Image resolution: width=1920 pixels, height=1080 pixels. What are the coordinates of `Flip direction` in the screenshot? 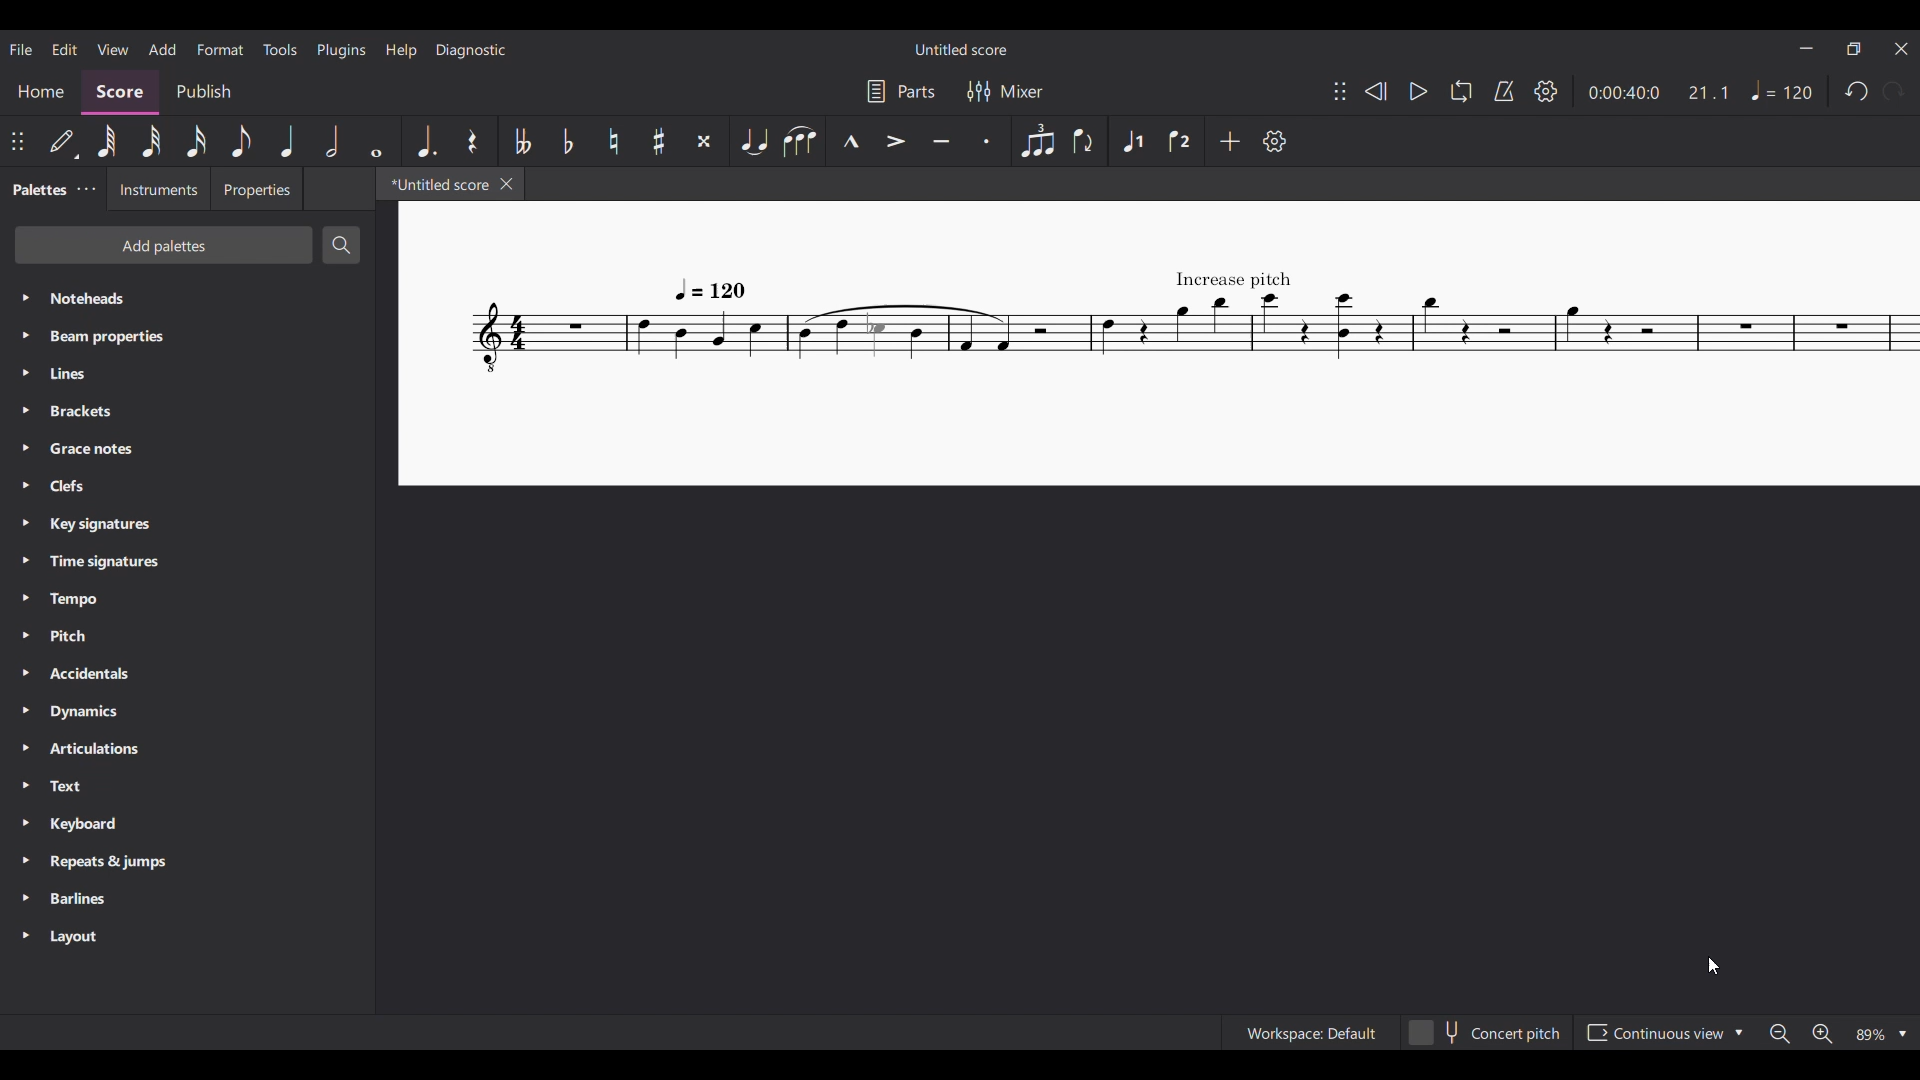 It's located at (1086, 141).